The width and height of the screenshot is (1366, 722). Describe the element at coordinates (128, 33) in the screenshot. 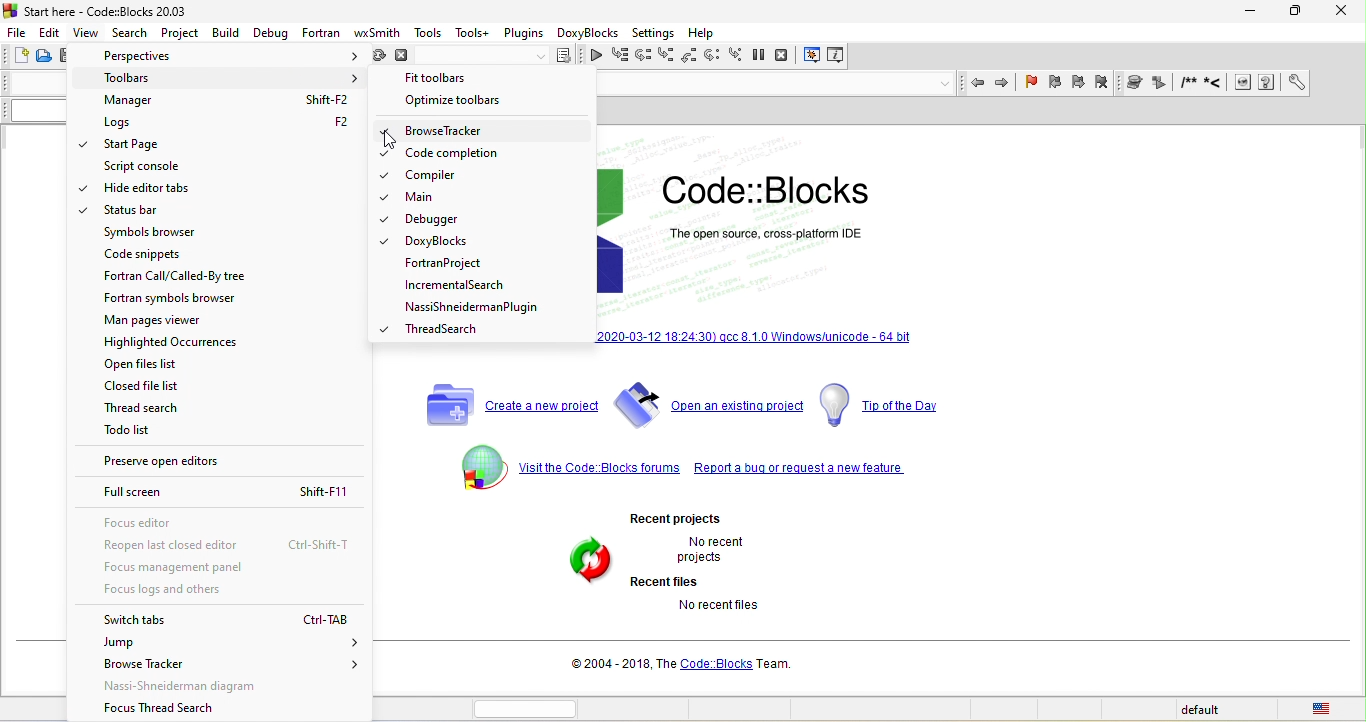

I see `search` at that location.